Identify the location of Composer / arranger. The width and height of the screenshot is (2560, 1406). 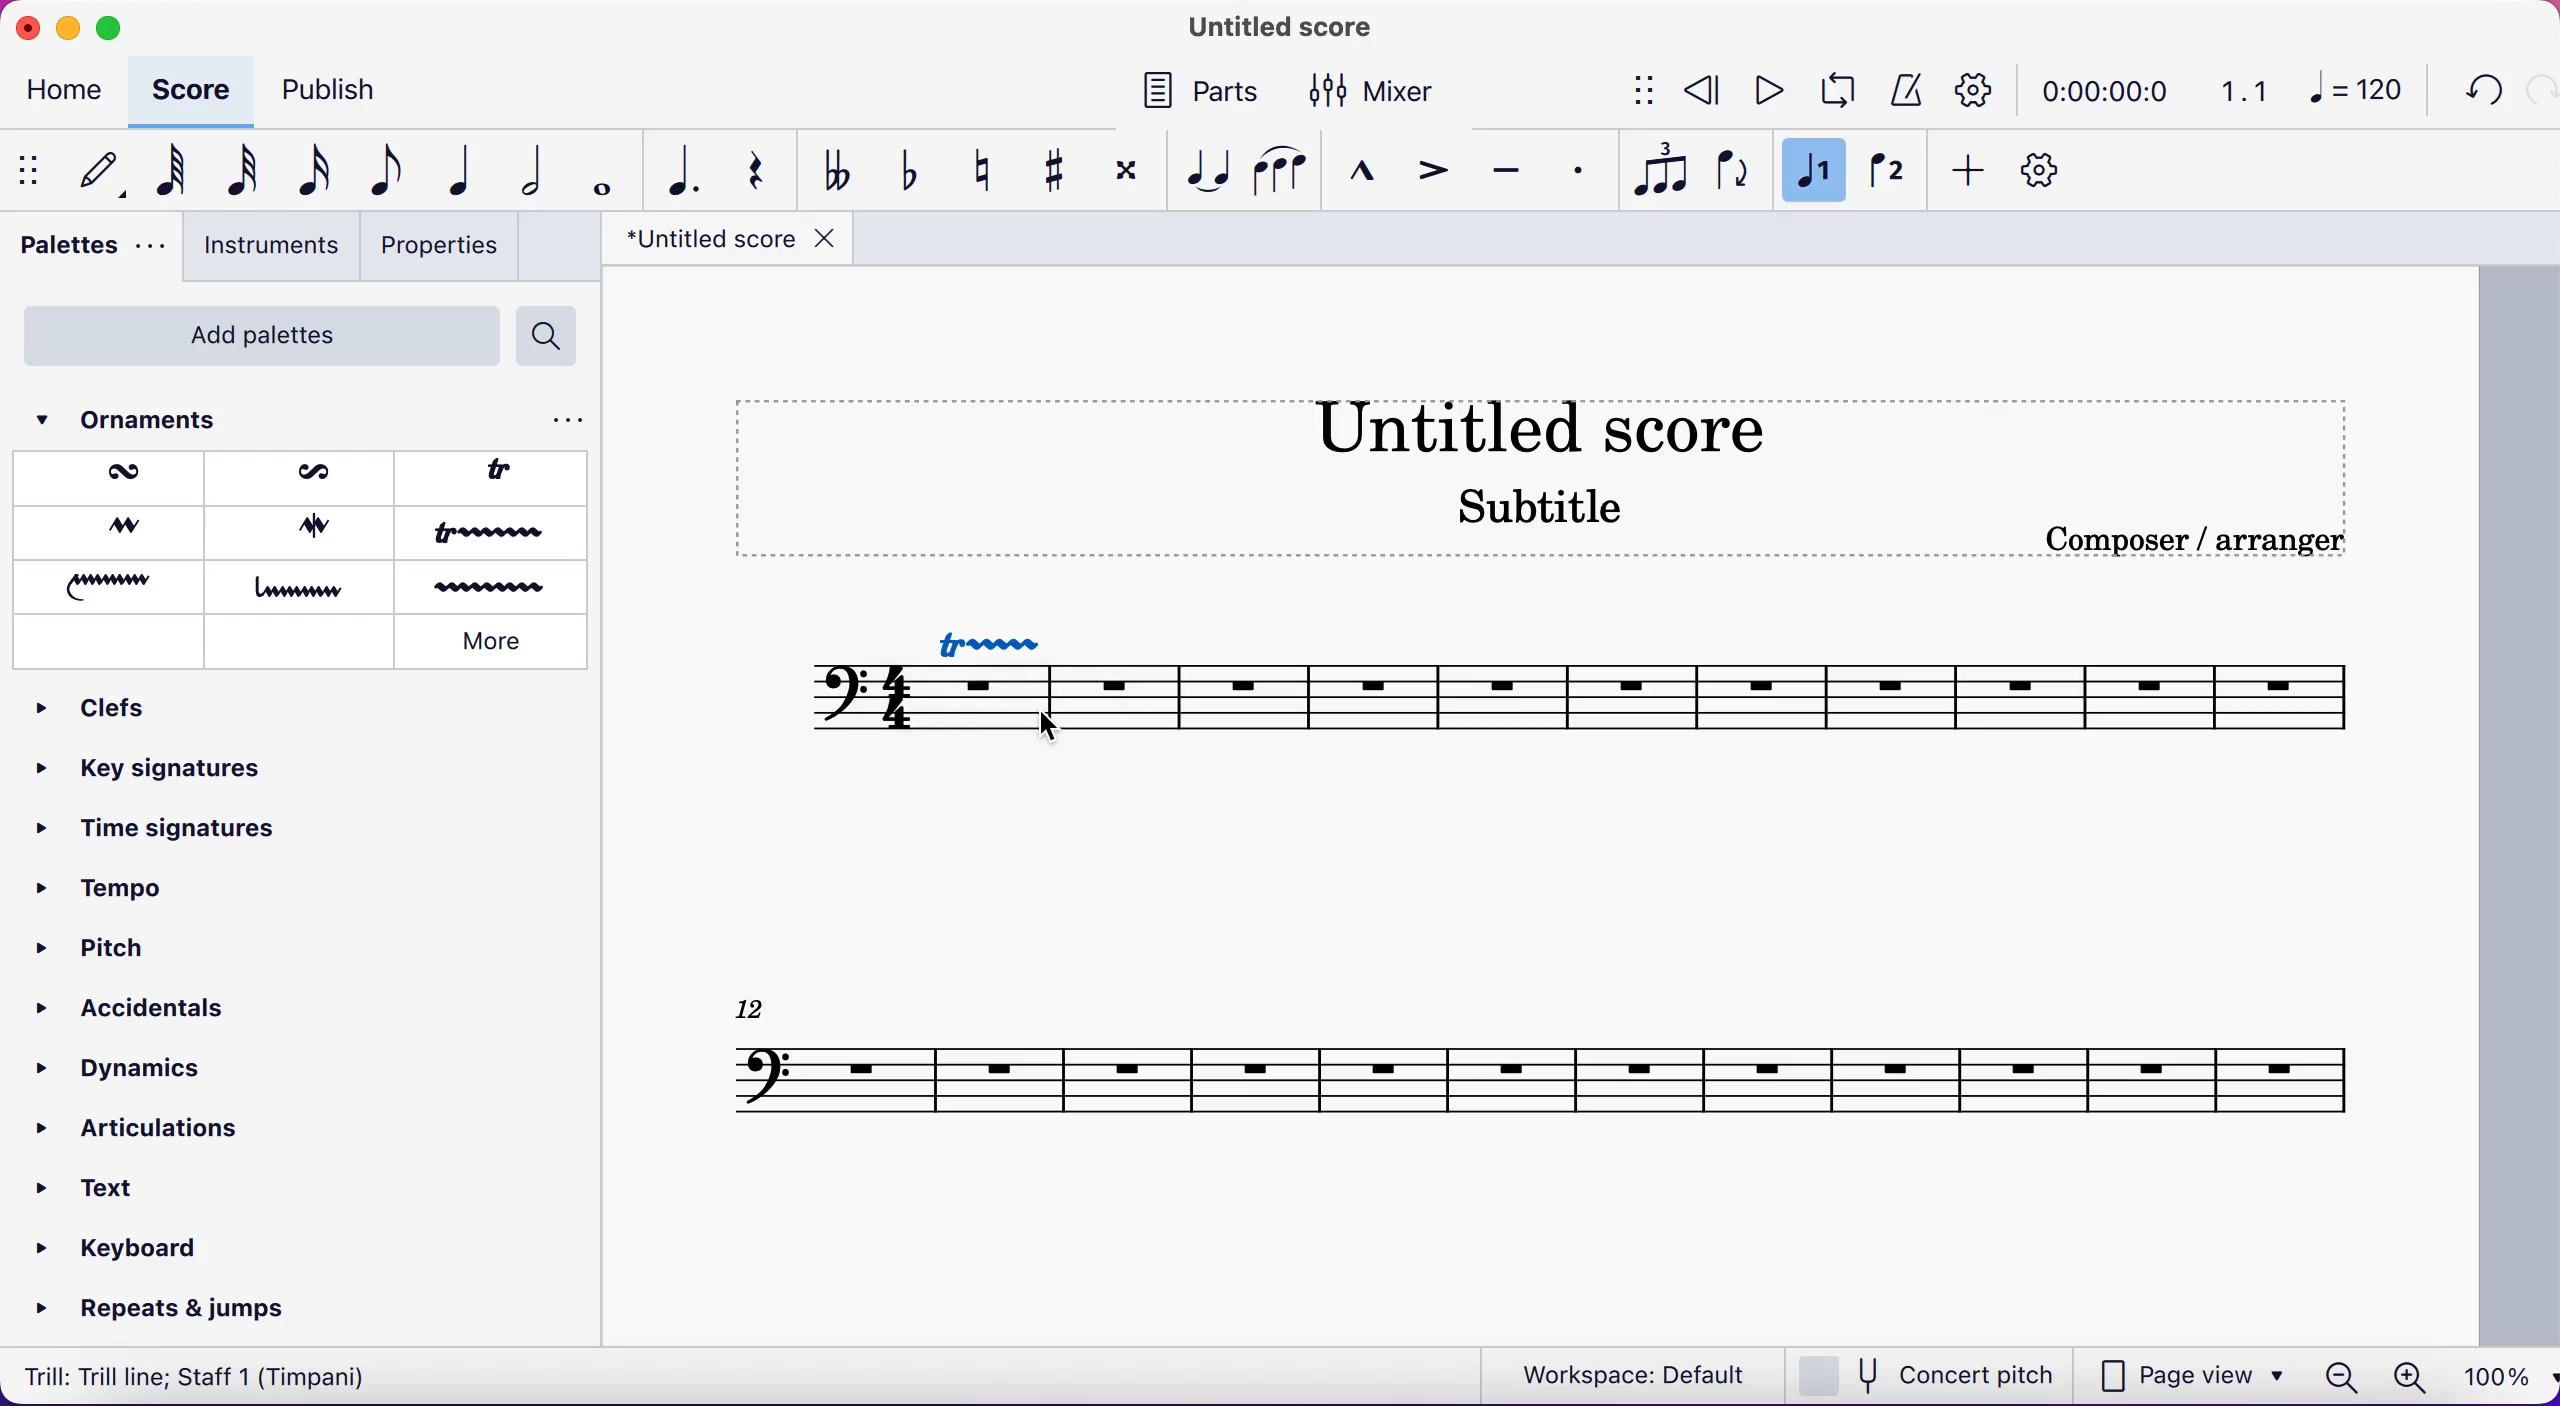
(2217, 540).